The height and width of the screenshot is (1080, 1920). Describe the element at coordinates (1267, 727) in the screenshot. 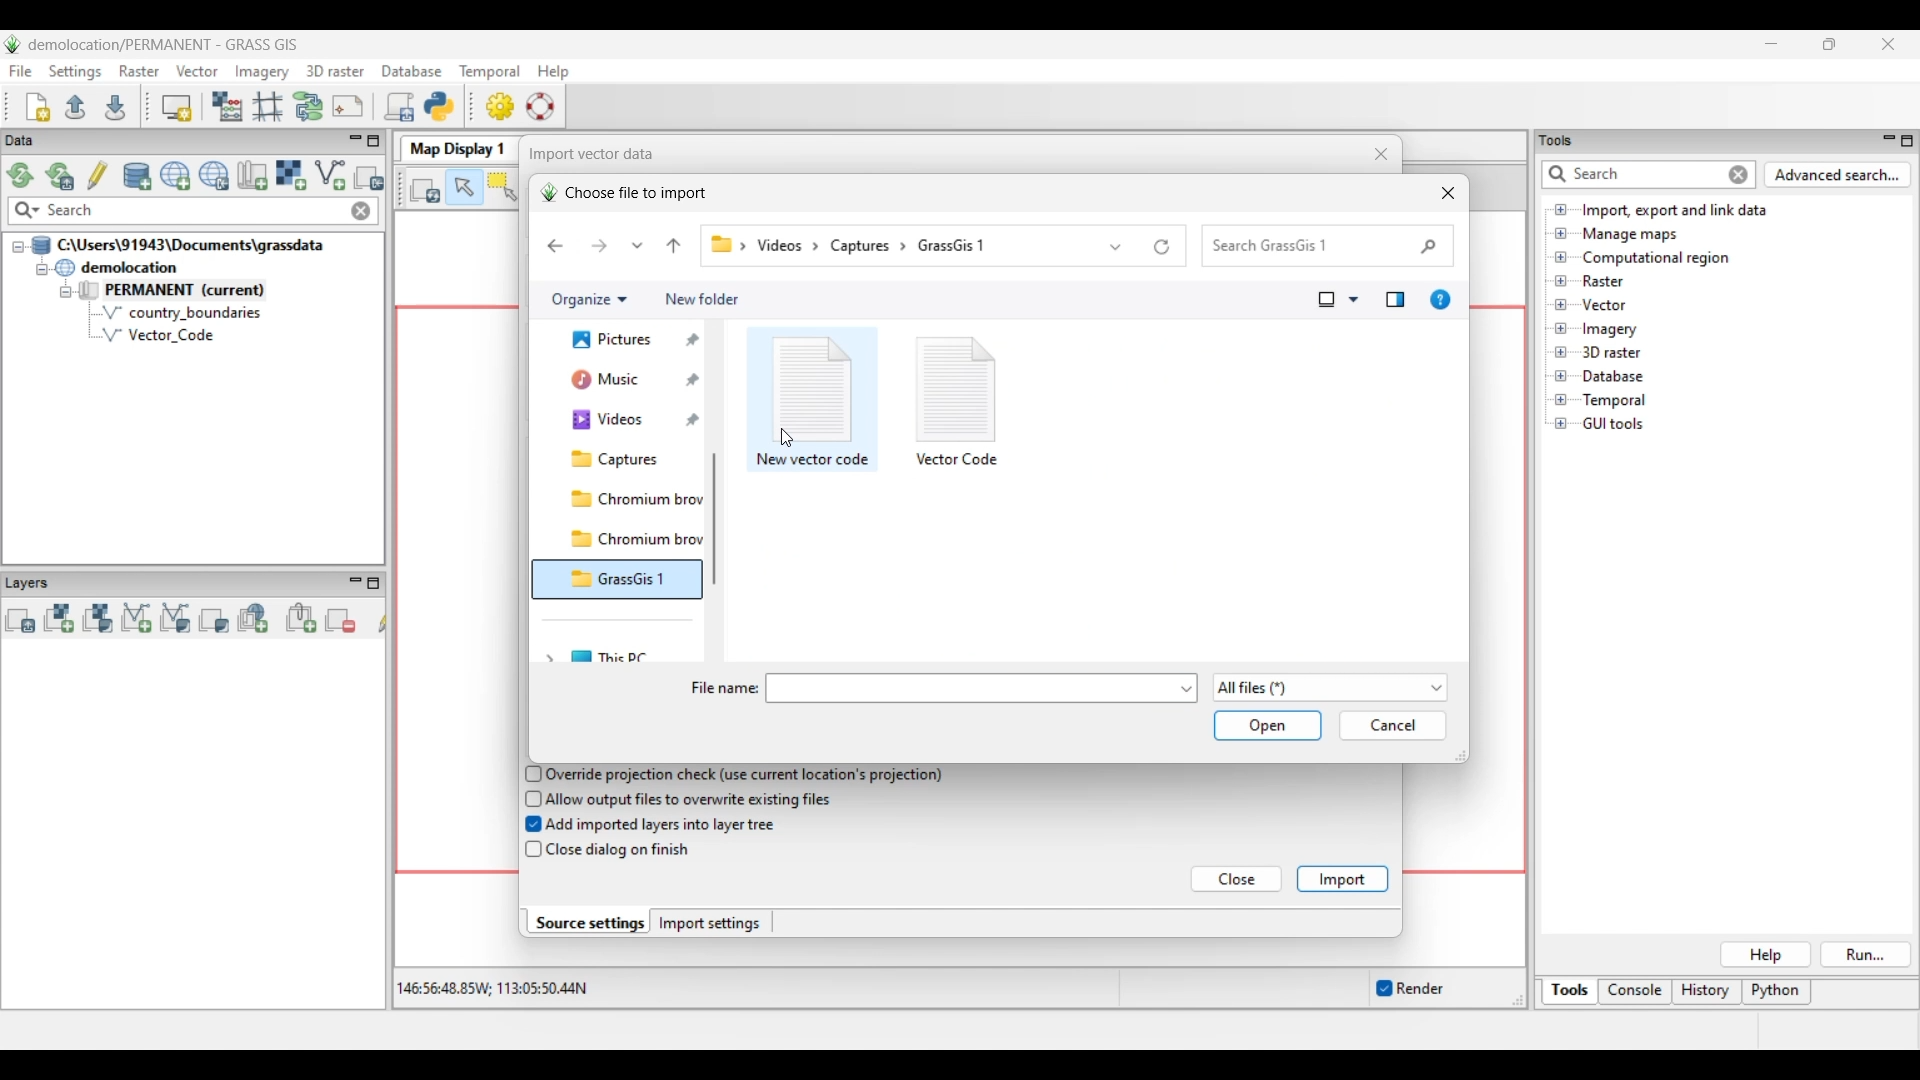

I see `Save and open inputs` at that location.